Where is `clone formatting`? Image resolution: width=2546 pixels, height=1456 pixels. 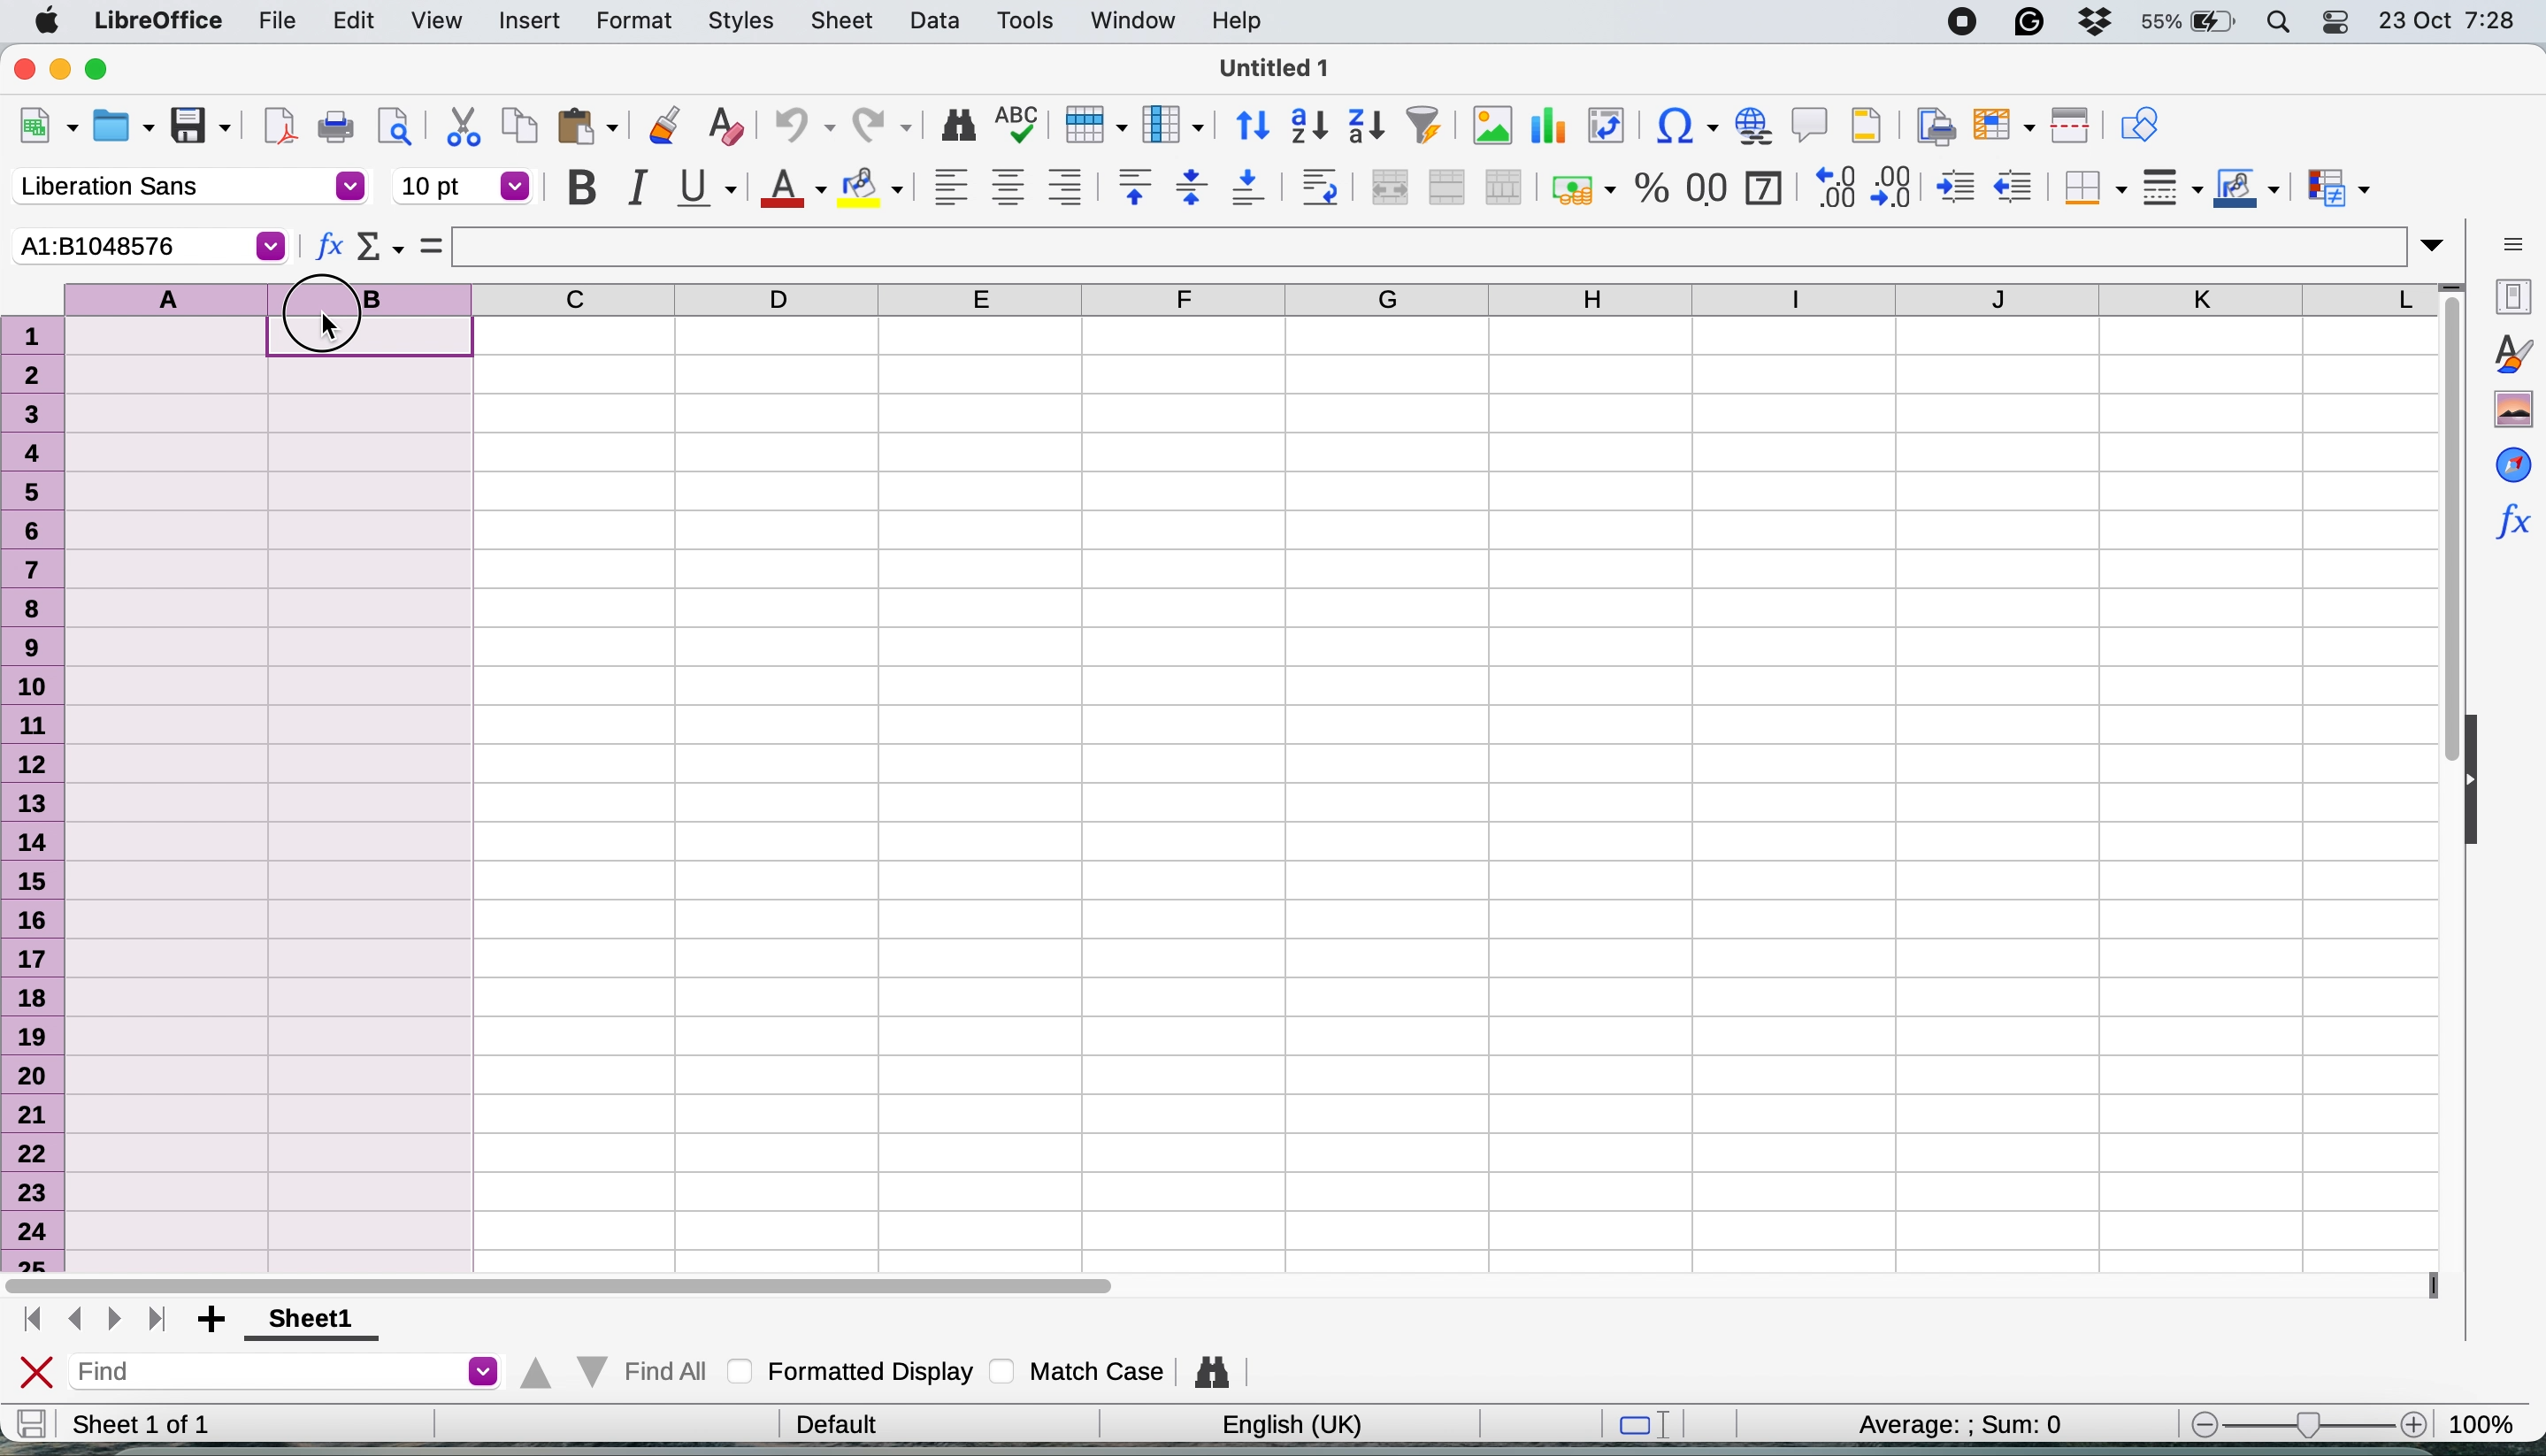
clone formatting is located at coordinates (661, 130).